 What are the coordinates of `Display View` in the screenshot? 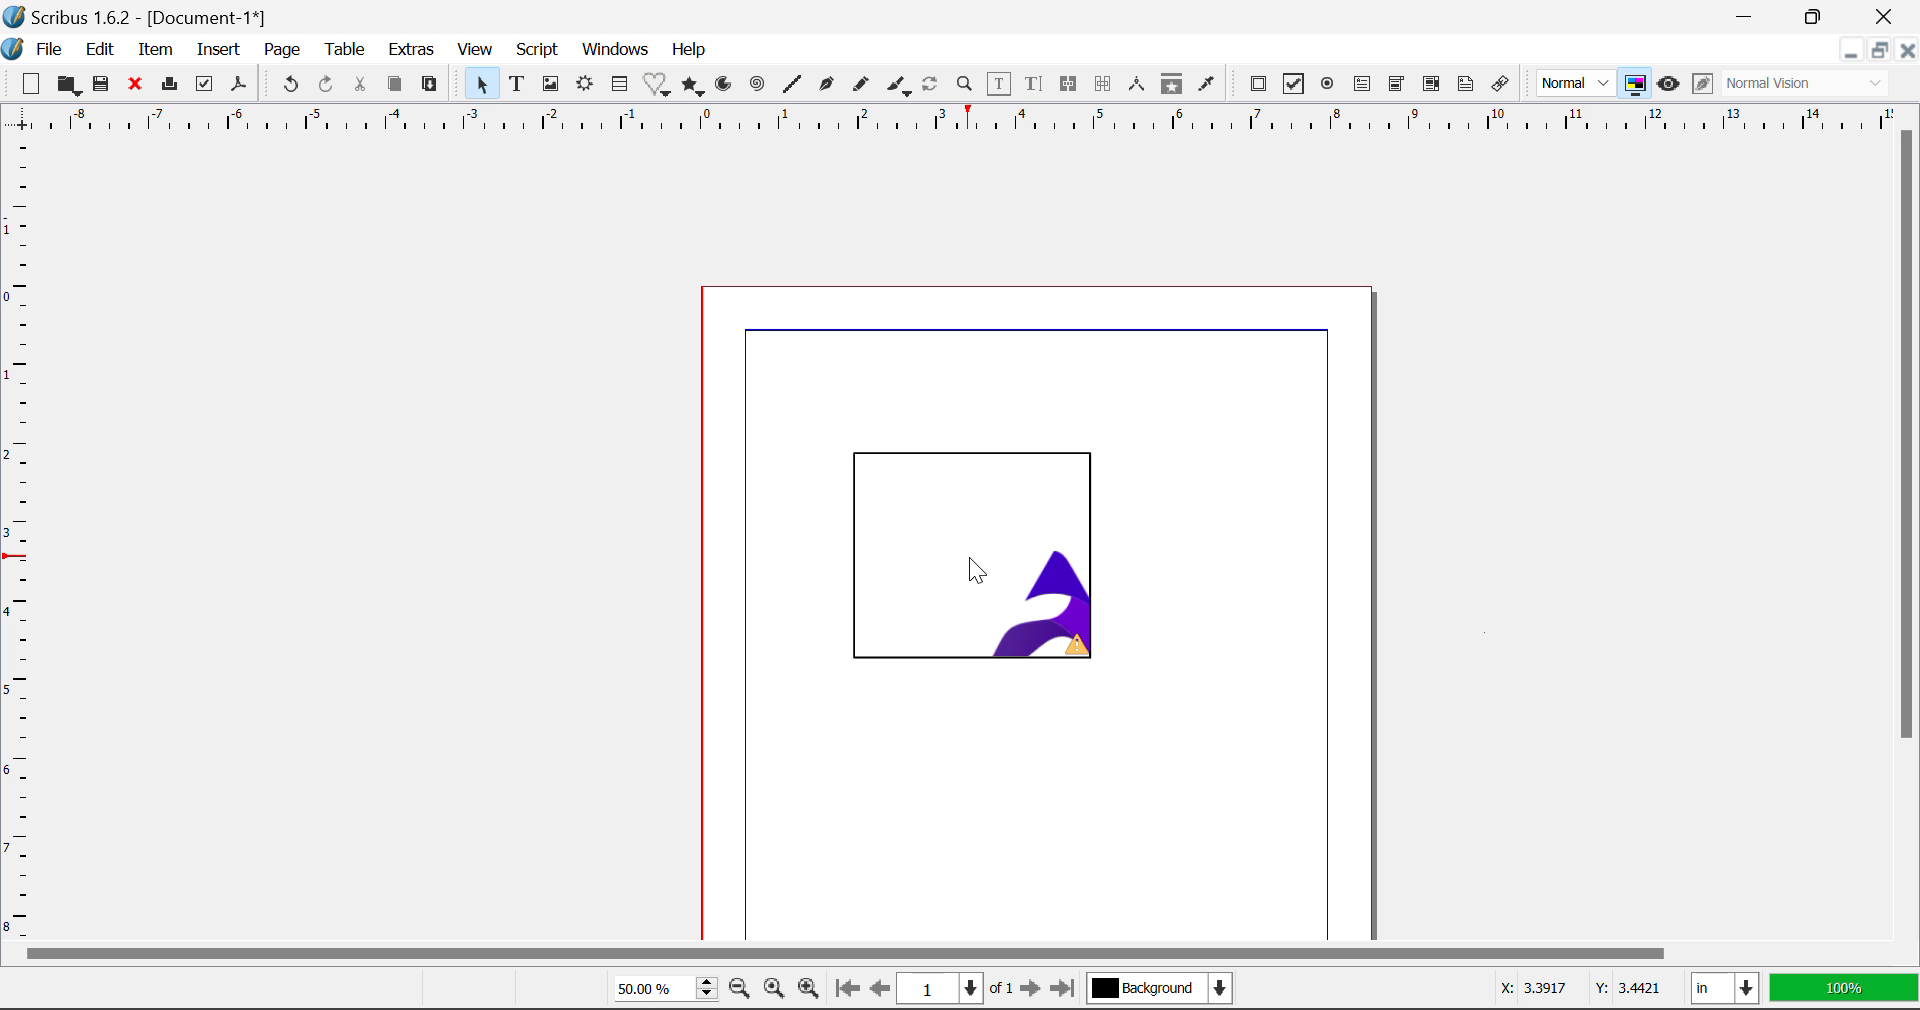 It's located at (1838, 987).